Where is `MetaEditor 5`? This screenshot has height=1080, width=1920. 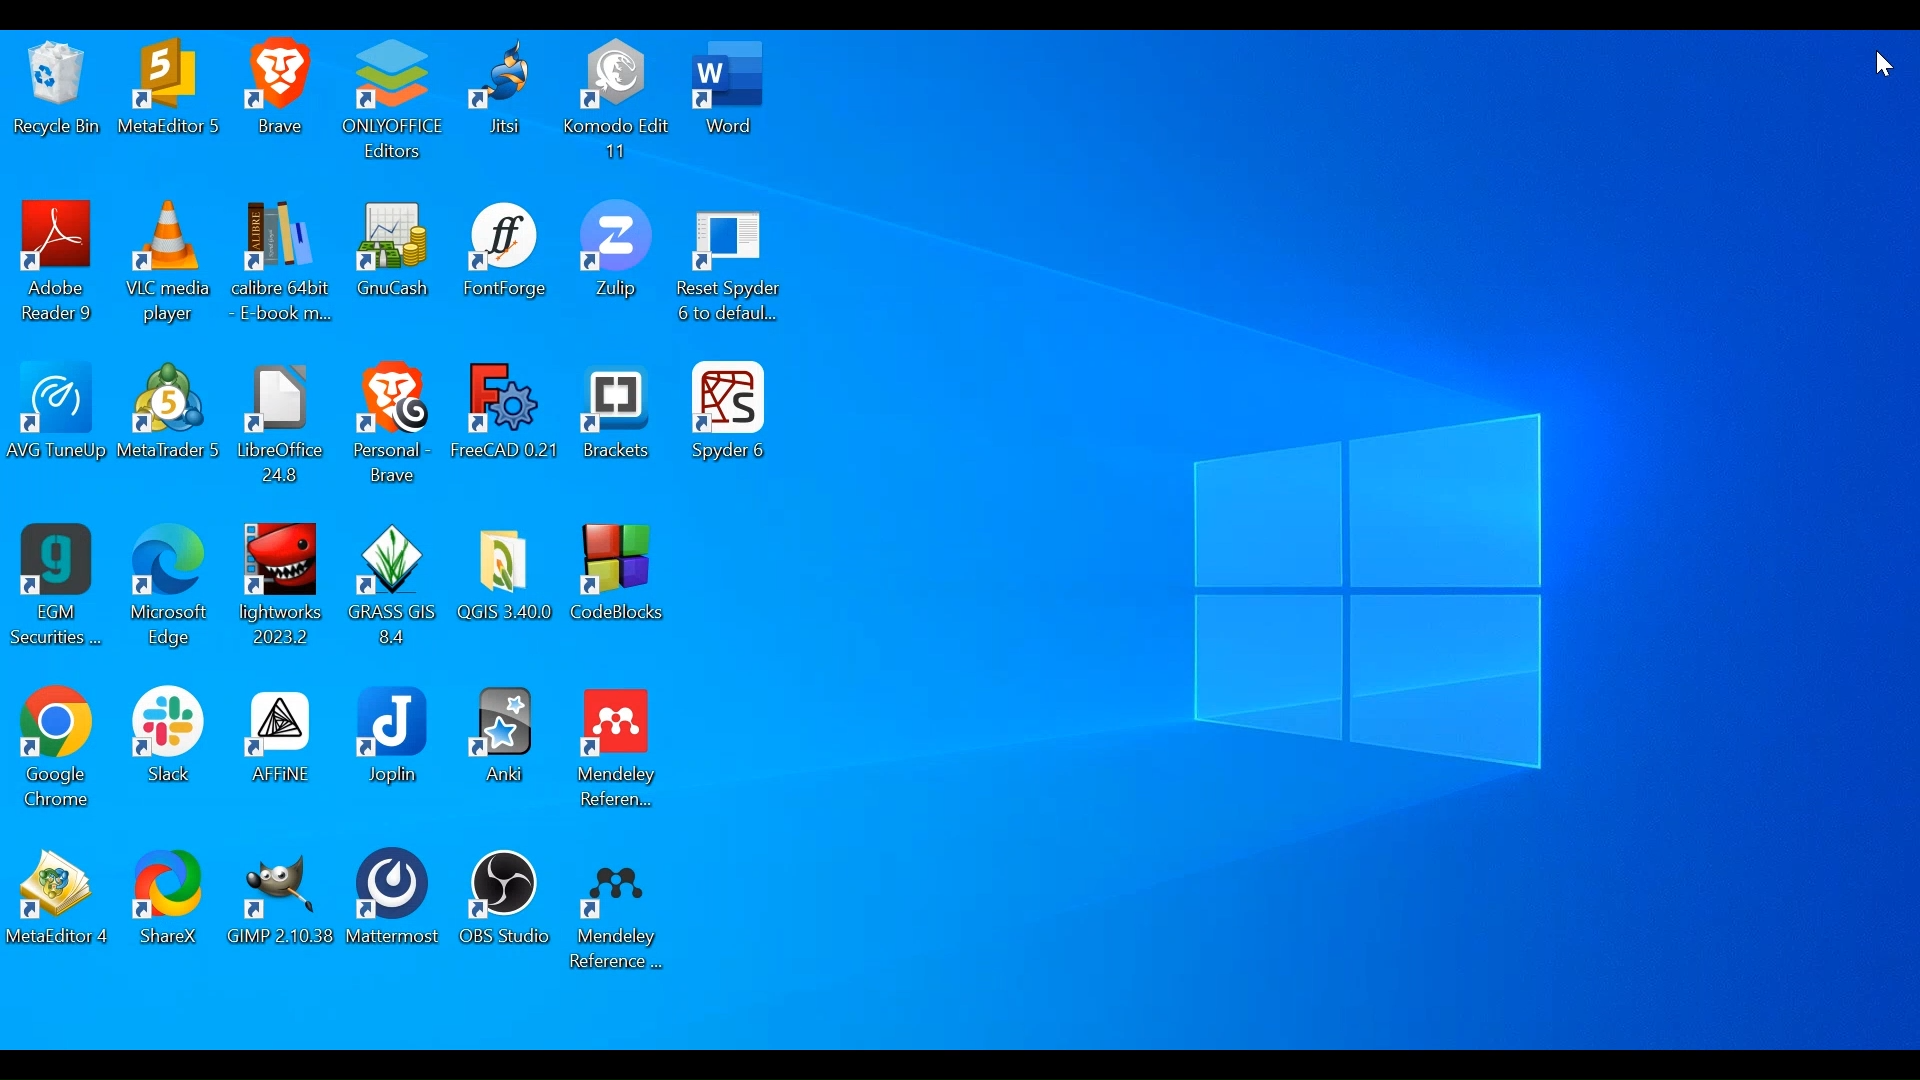 MetaEditor 5 is located at coordinates (167, 100).